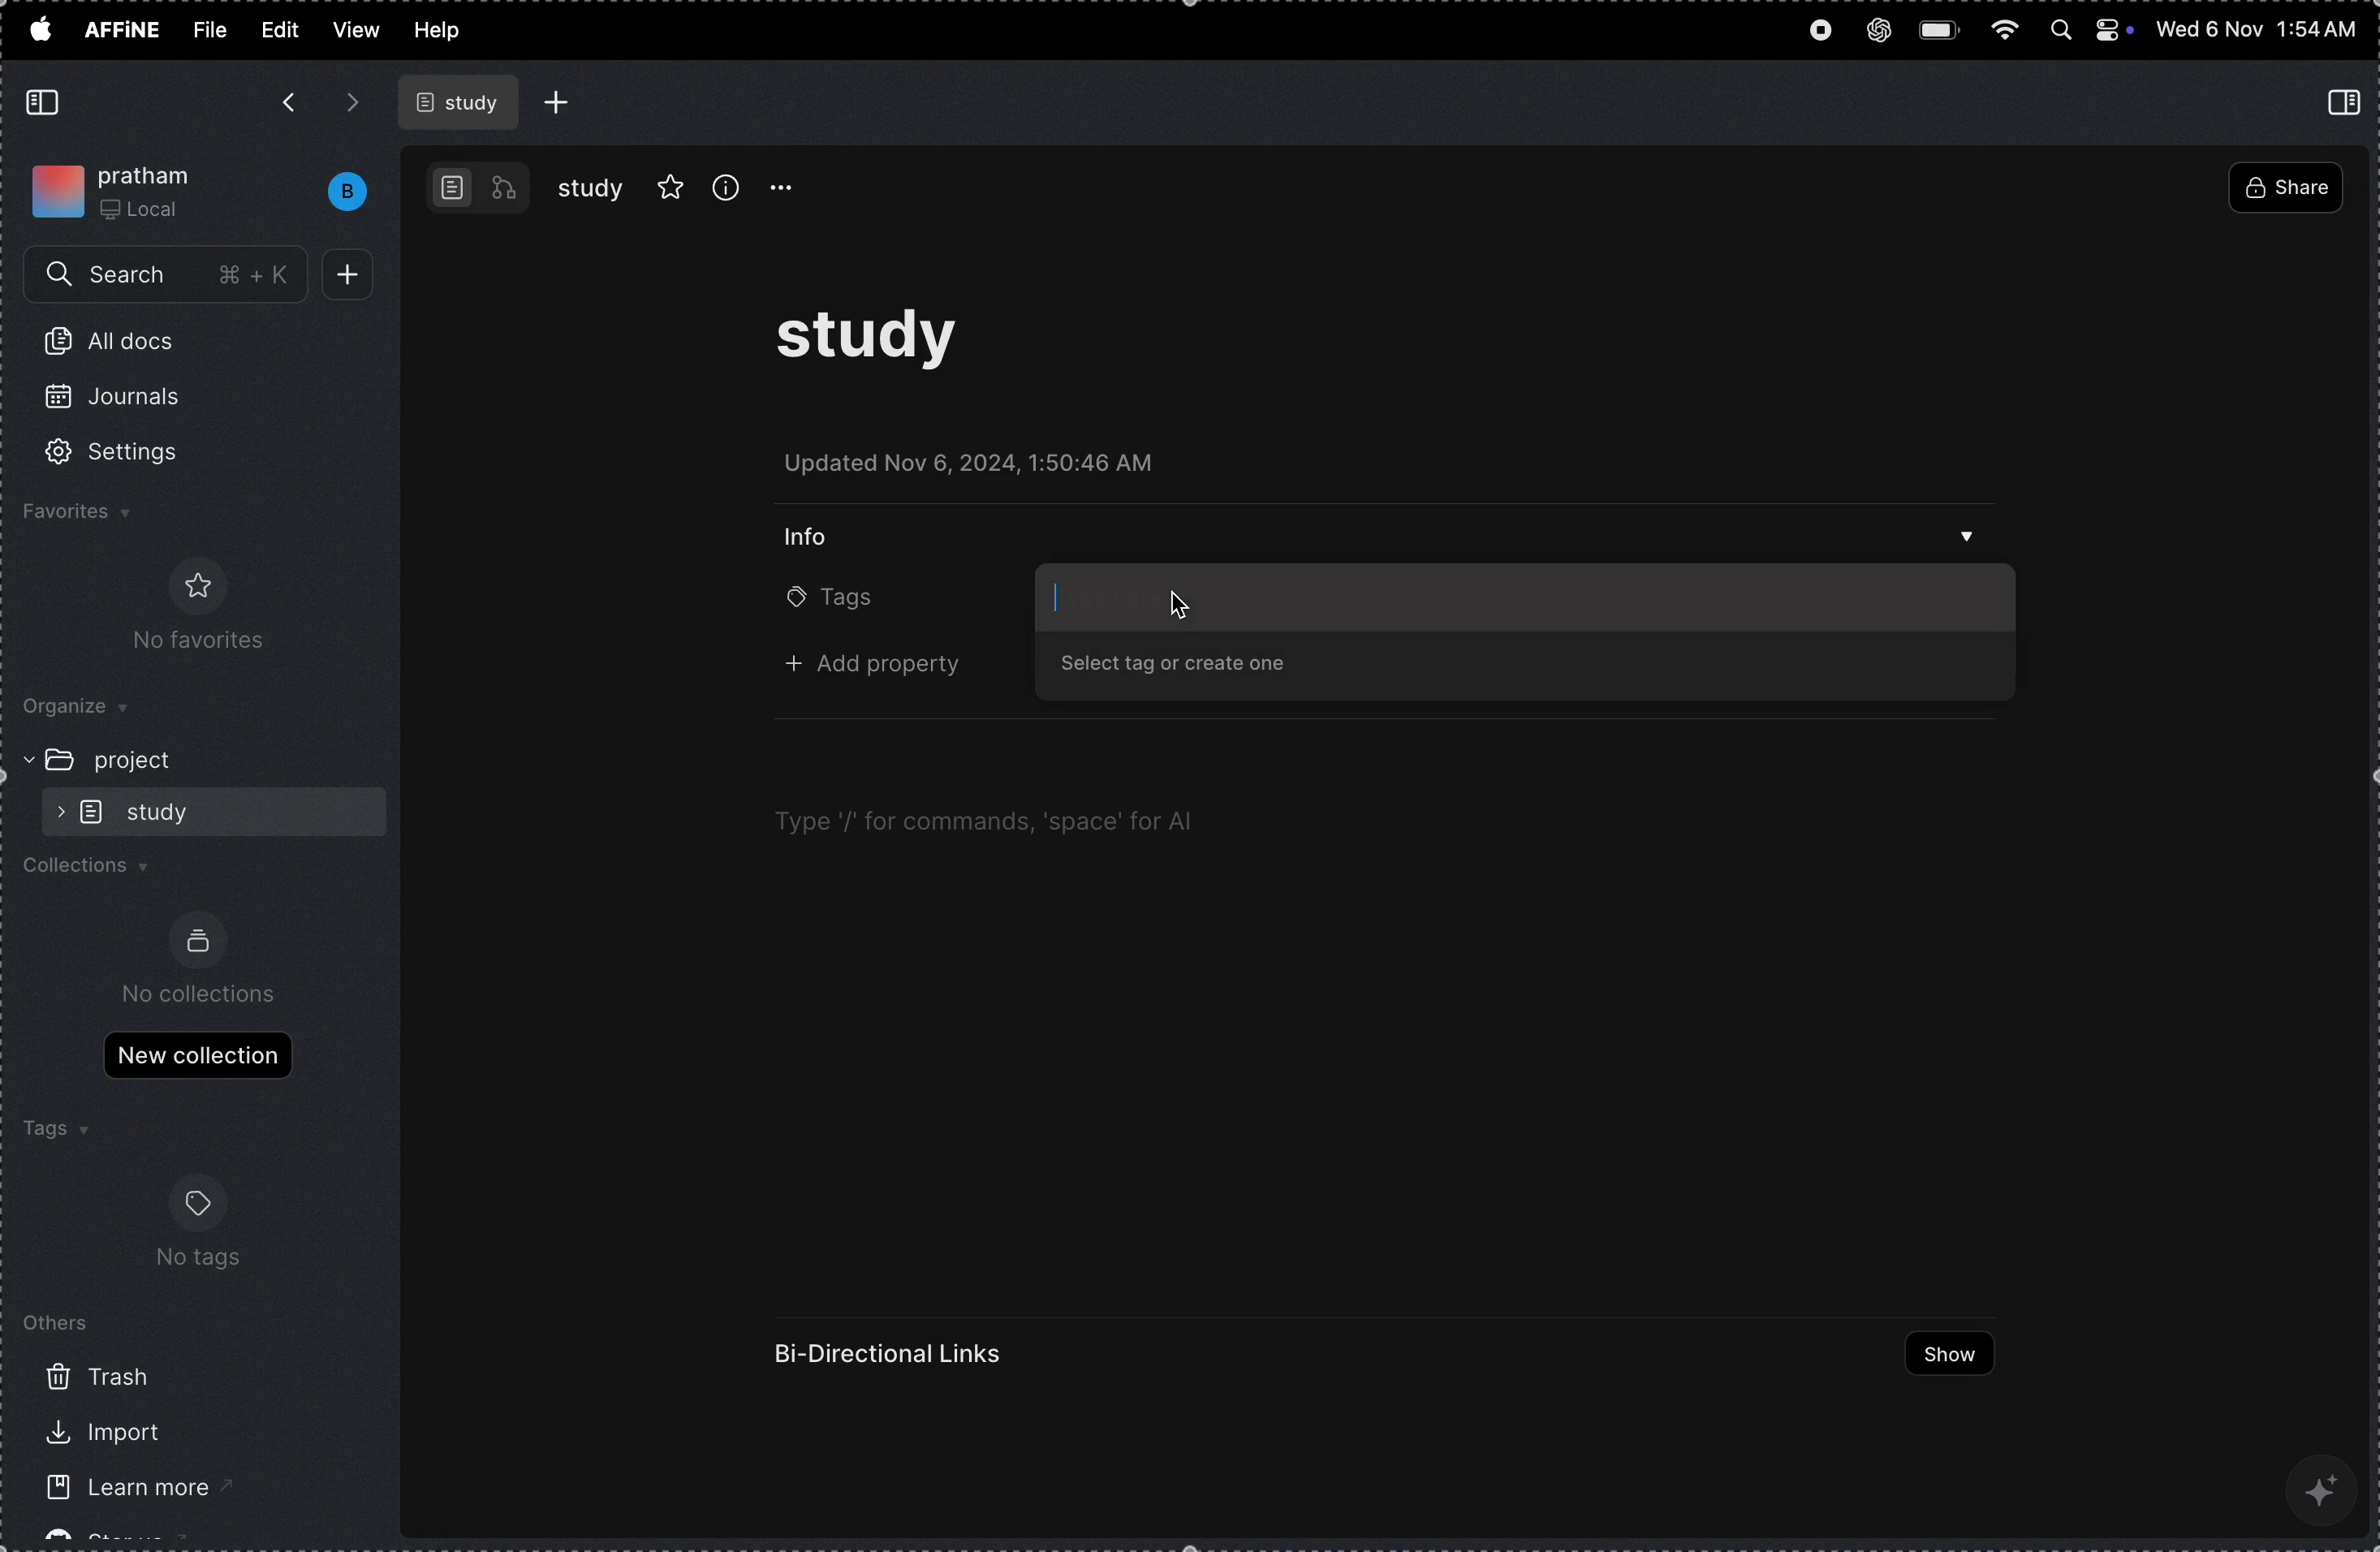  What do you see at coordinates (1192, 667) in the screenshot?
I see `select tag or create one` at bounding box center [1192, 667].